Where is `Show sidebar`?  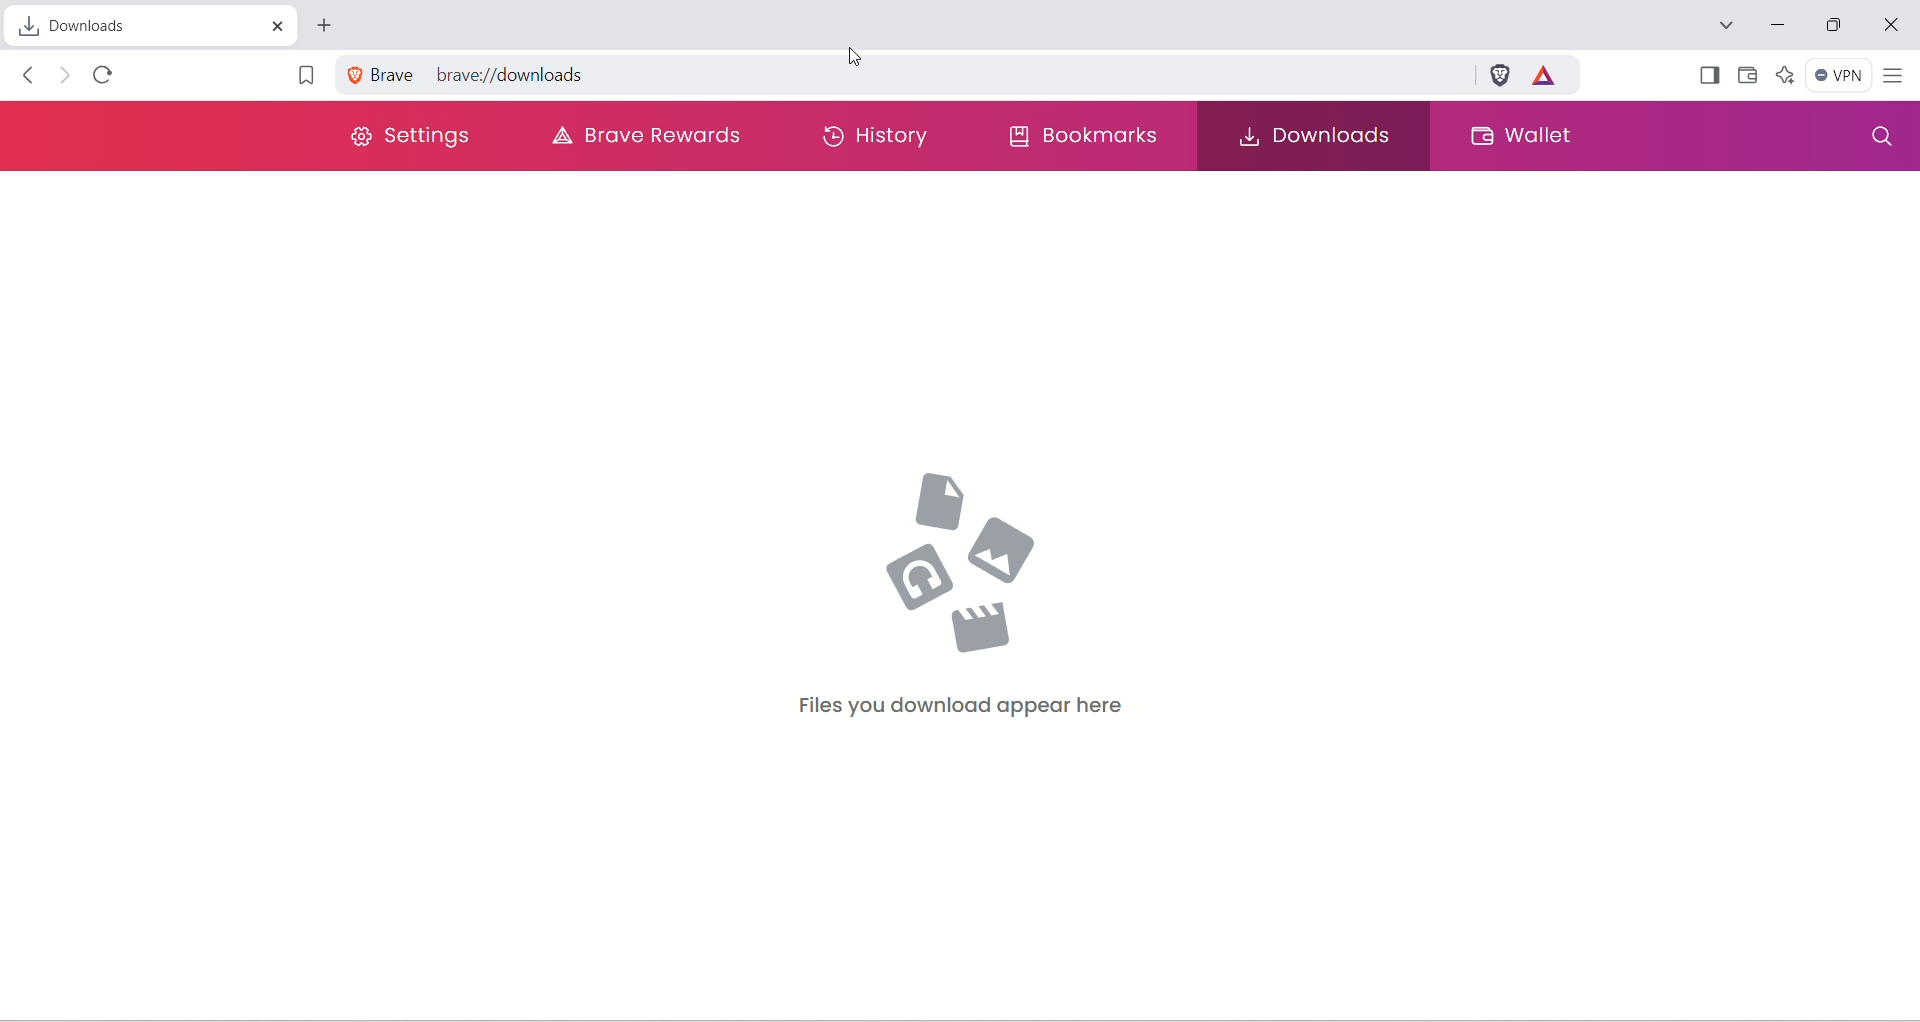
Show sidebar is located at coordinates (1708, 77).